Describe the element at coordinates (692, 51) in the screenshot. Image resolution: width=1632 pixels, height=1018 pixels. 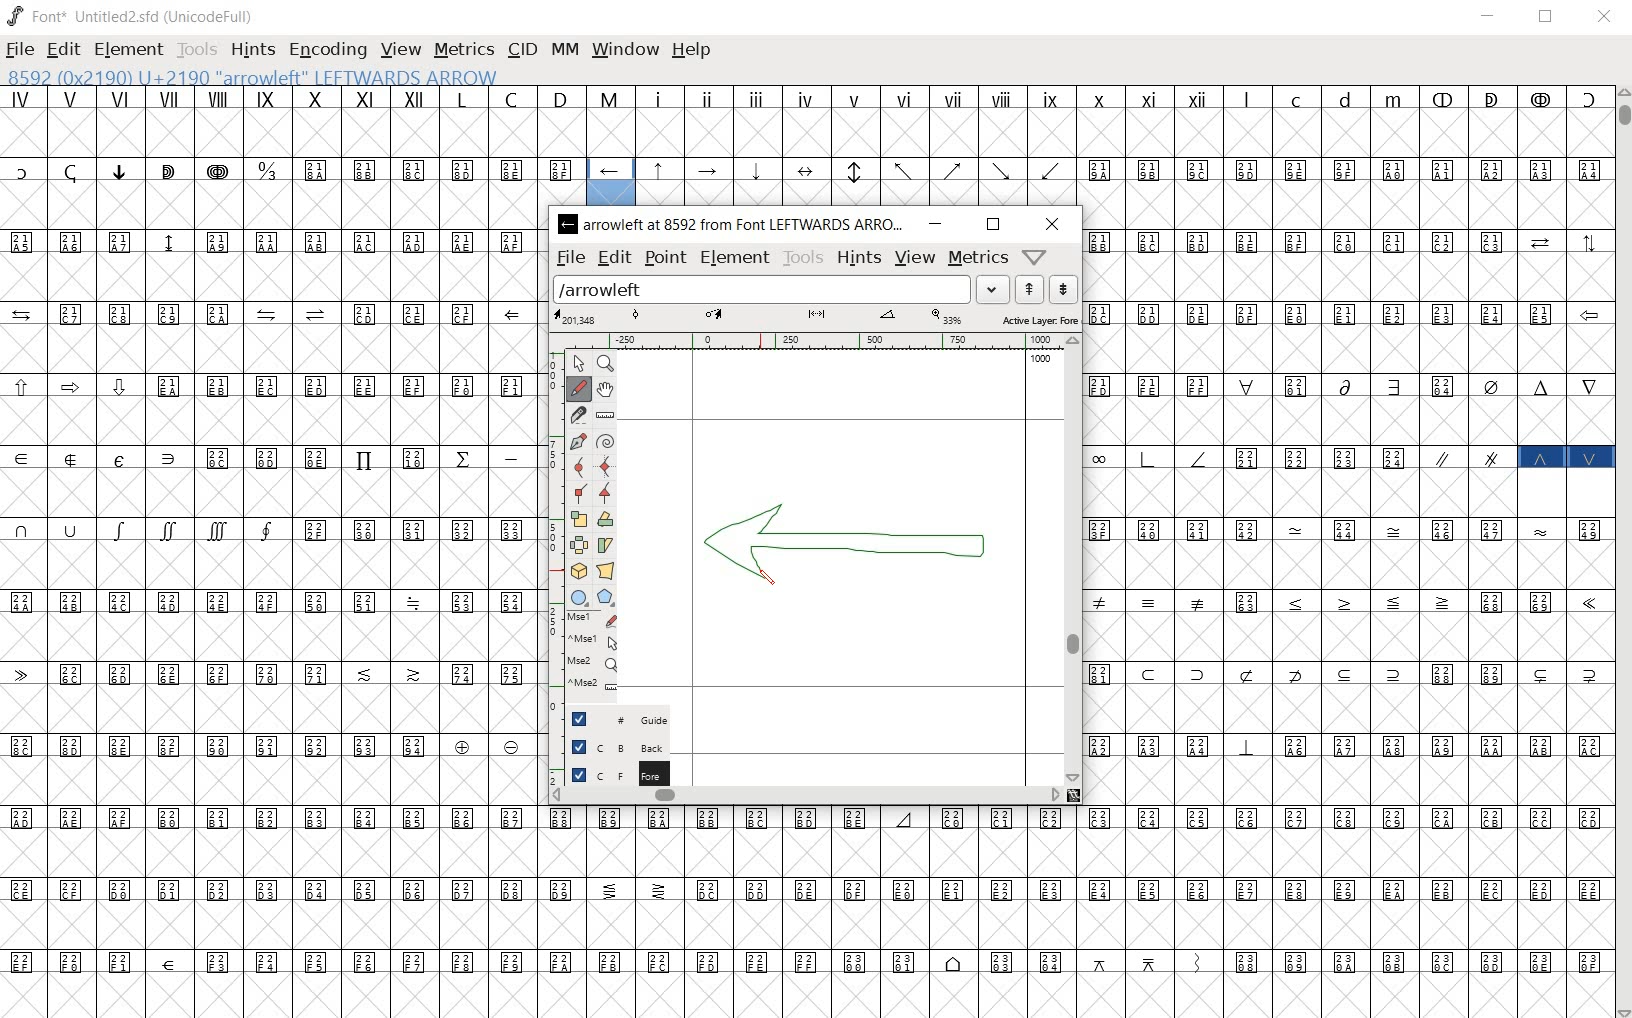
I see `help` at that location.